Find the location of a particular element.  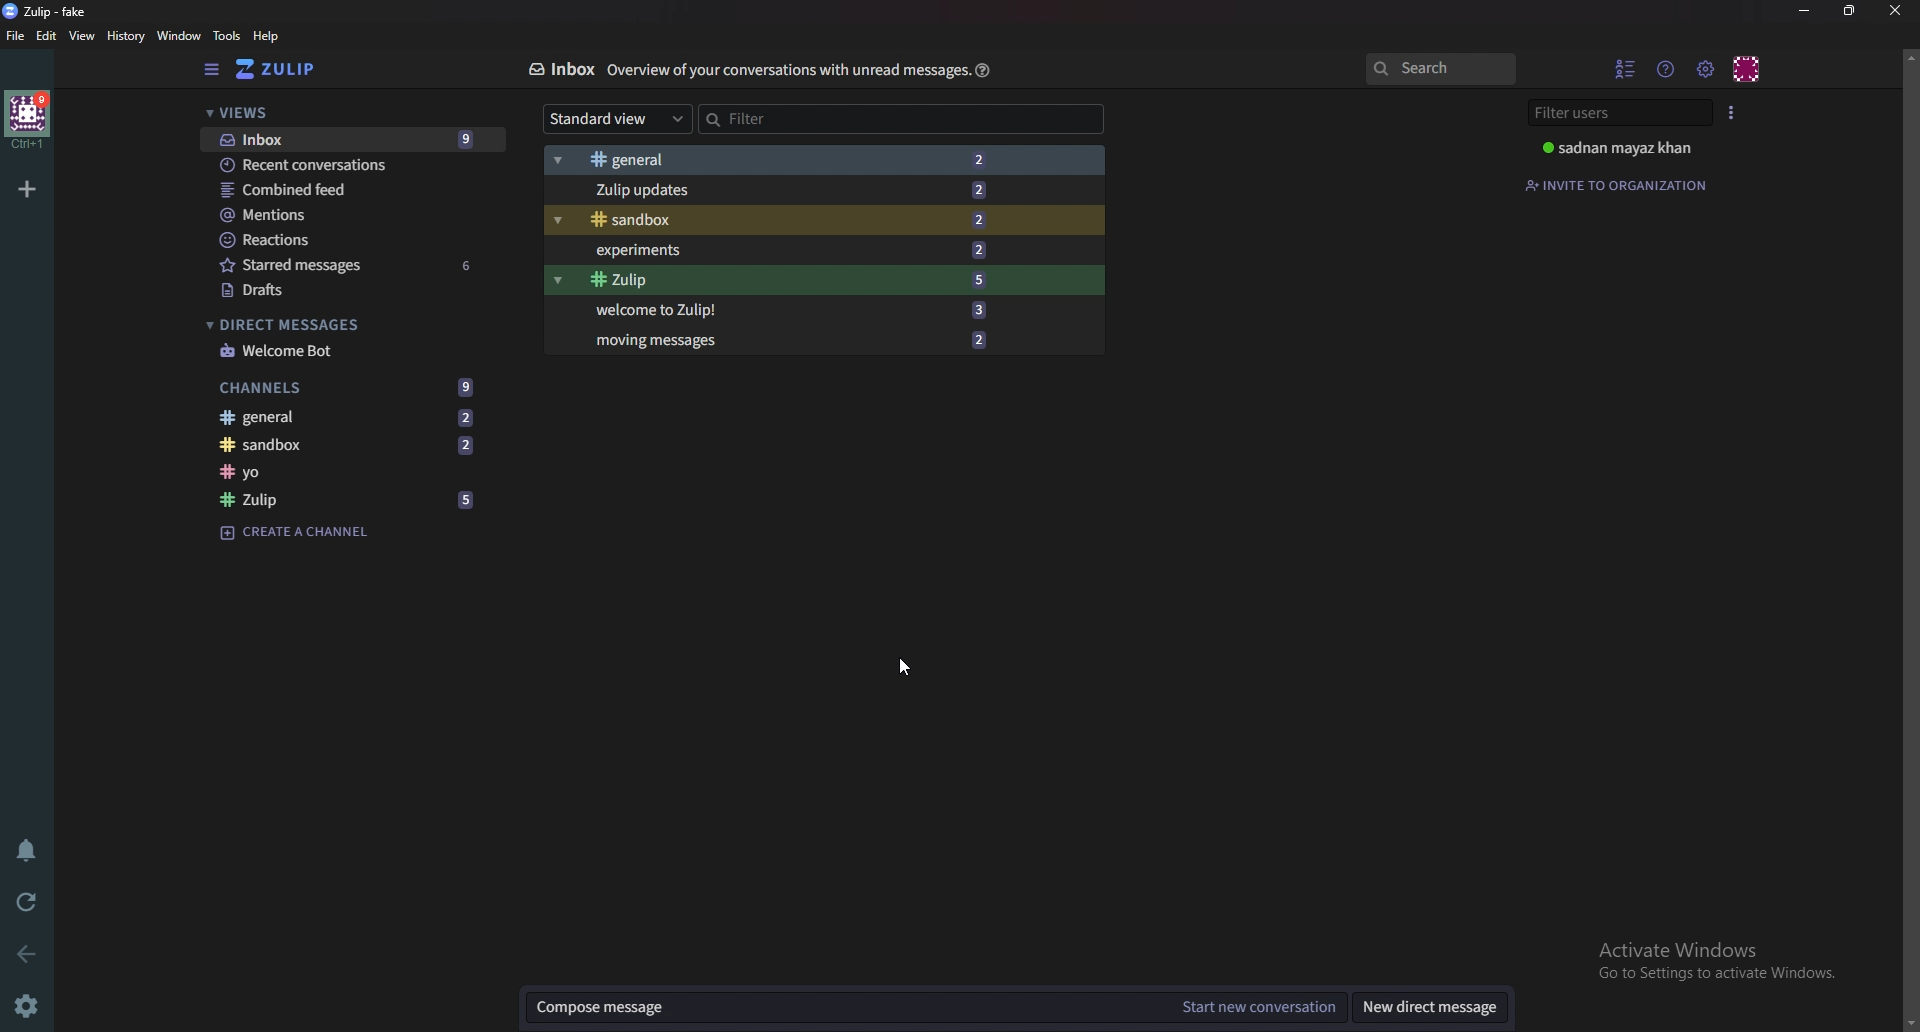

Resize is located at coordinates (1852, 12).